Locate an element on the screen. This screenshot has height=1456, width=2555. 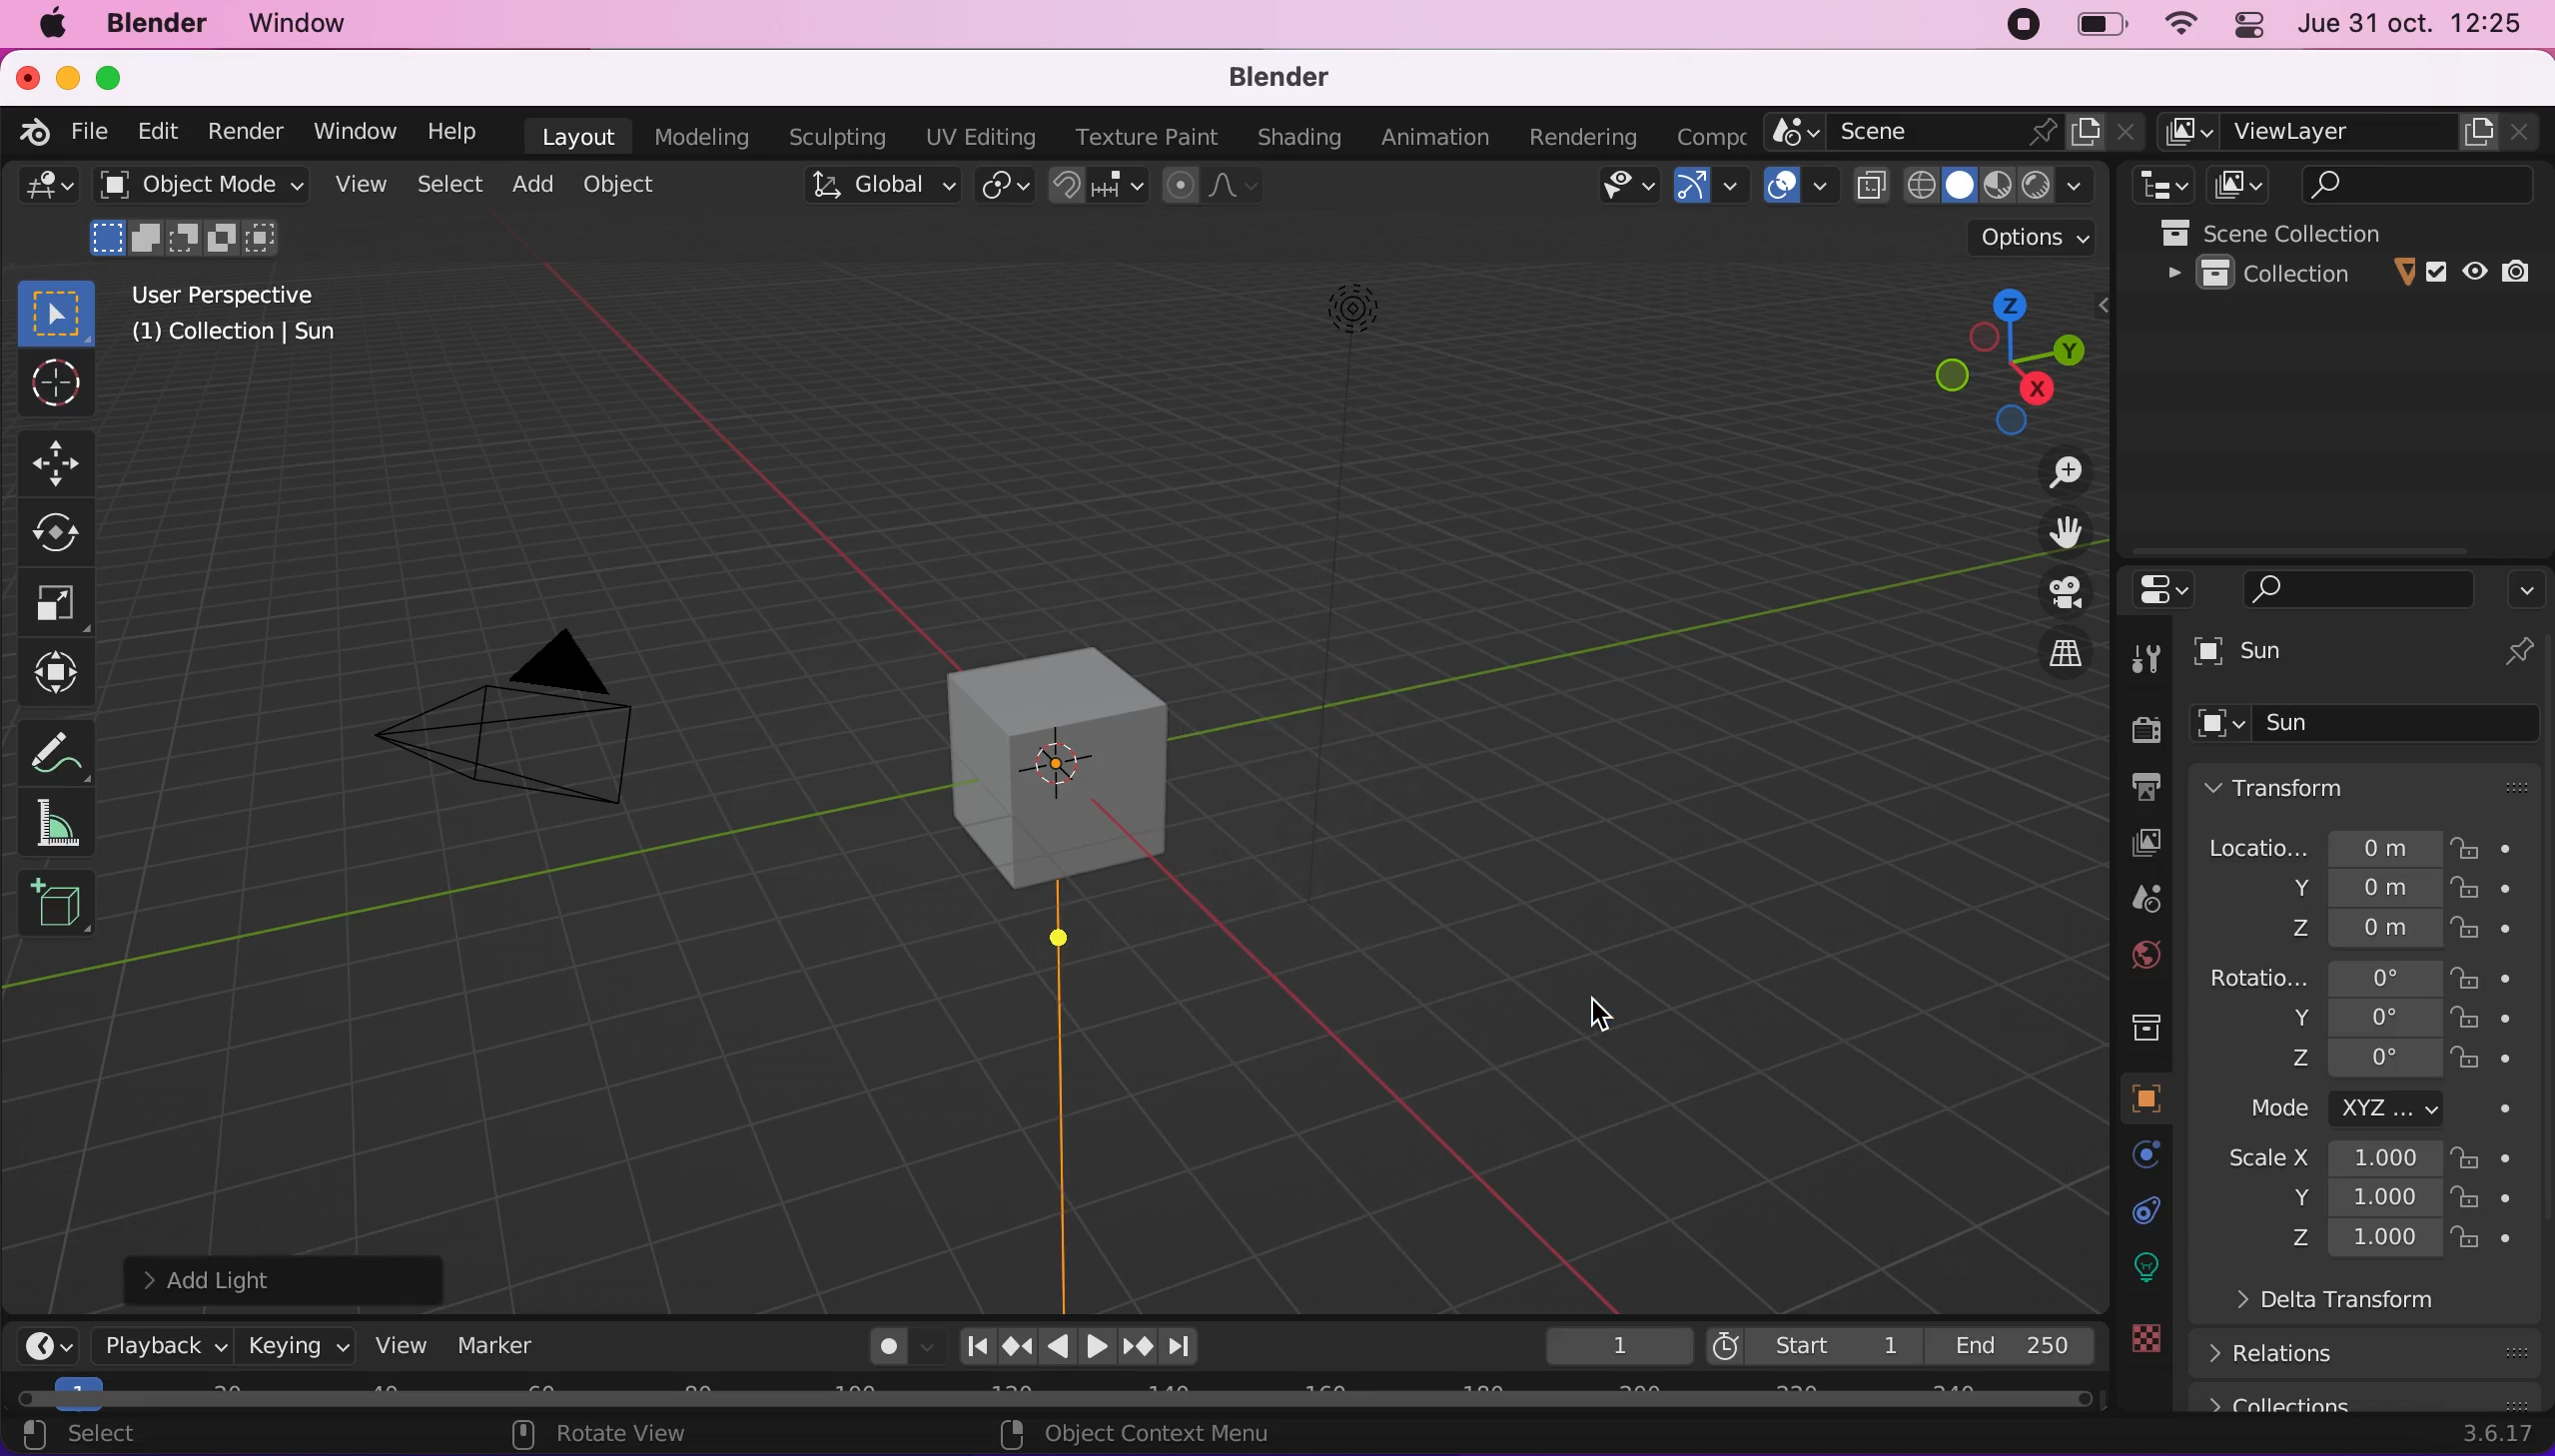
battery is located at coordinates (2095, 26).